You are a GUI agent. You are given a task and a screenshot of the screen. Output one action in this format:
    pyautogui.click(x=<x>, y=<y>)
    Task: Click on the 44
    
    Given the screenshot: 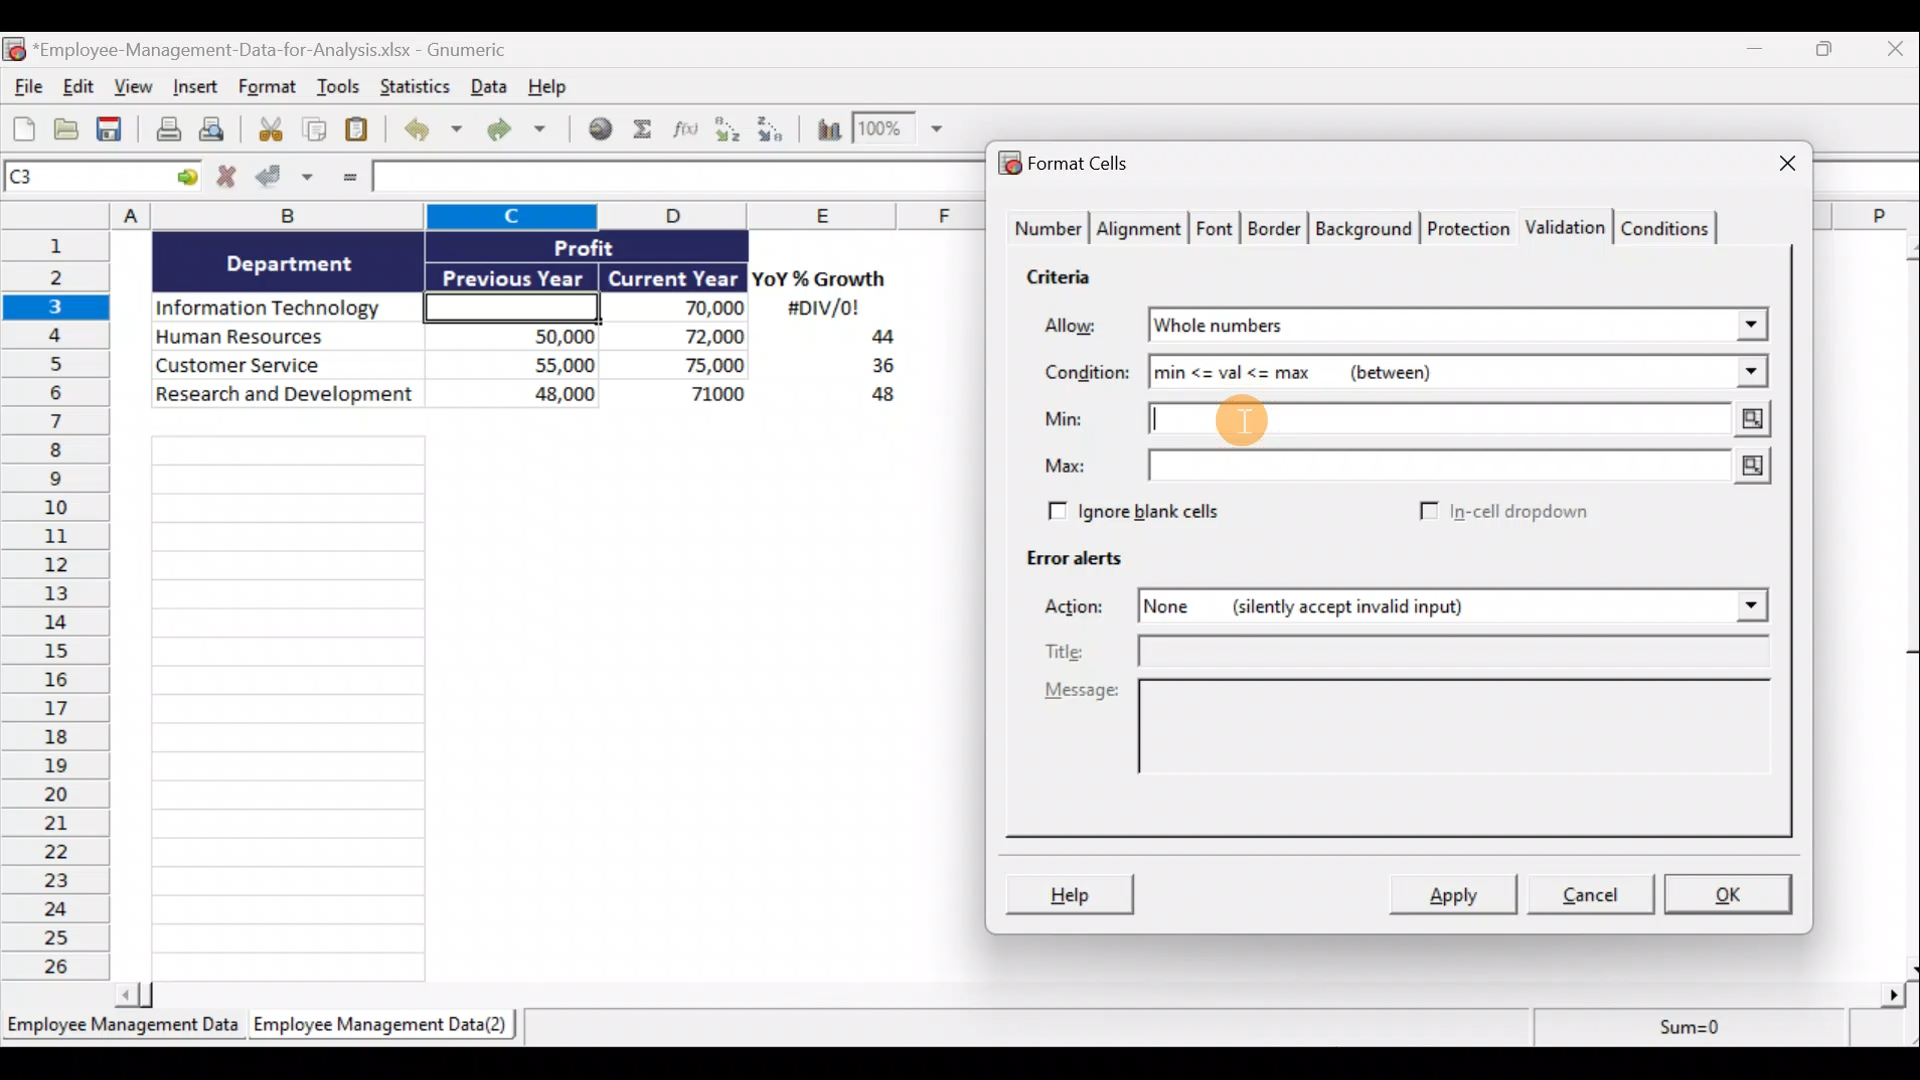 What is the action you would take?
    pyautogui.click(x=871, y=339)
    